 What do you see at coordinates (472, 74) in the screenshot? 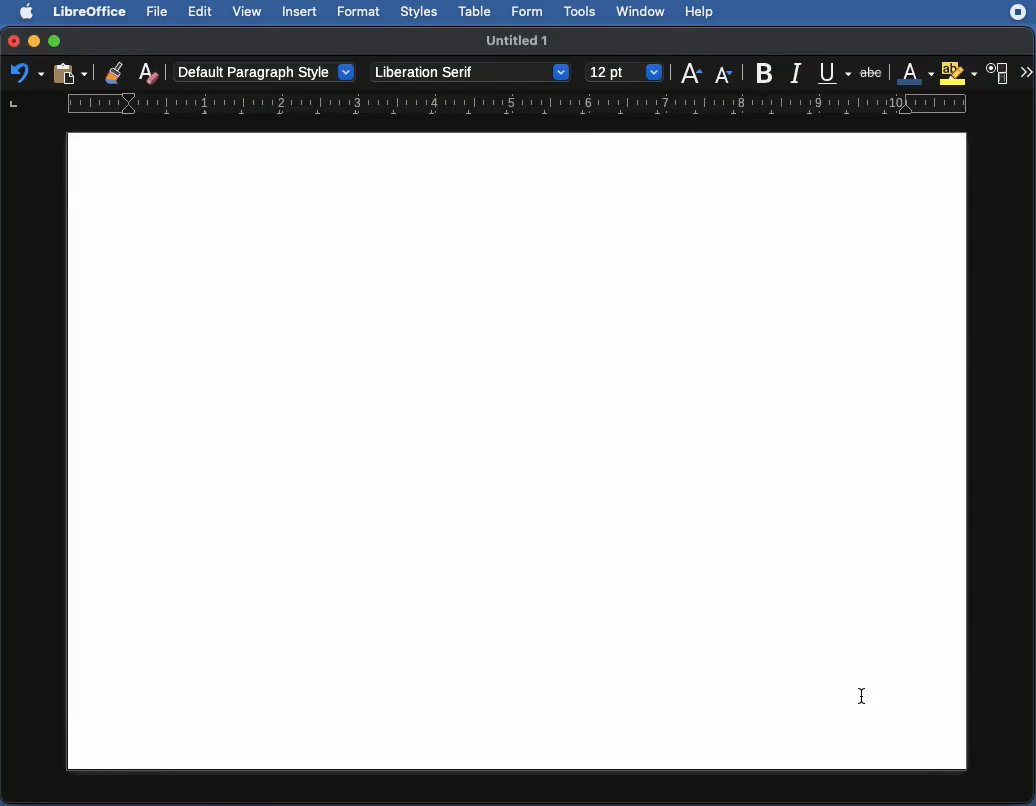
I see `font style` at bounding box center [472, 74].